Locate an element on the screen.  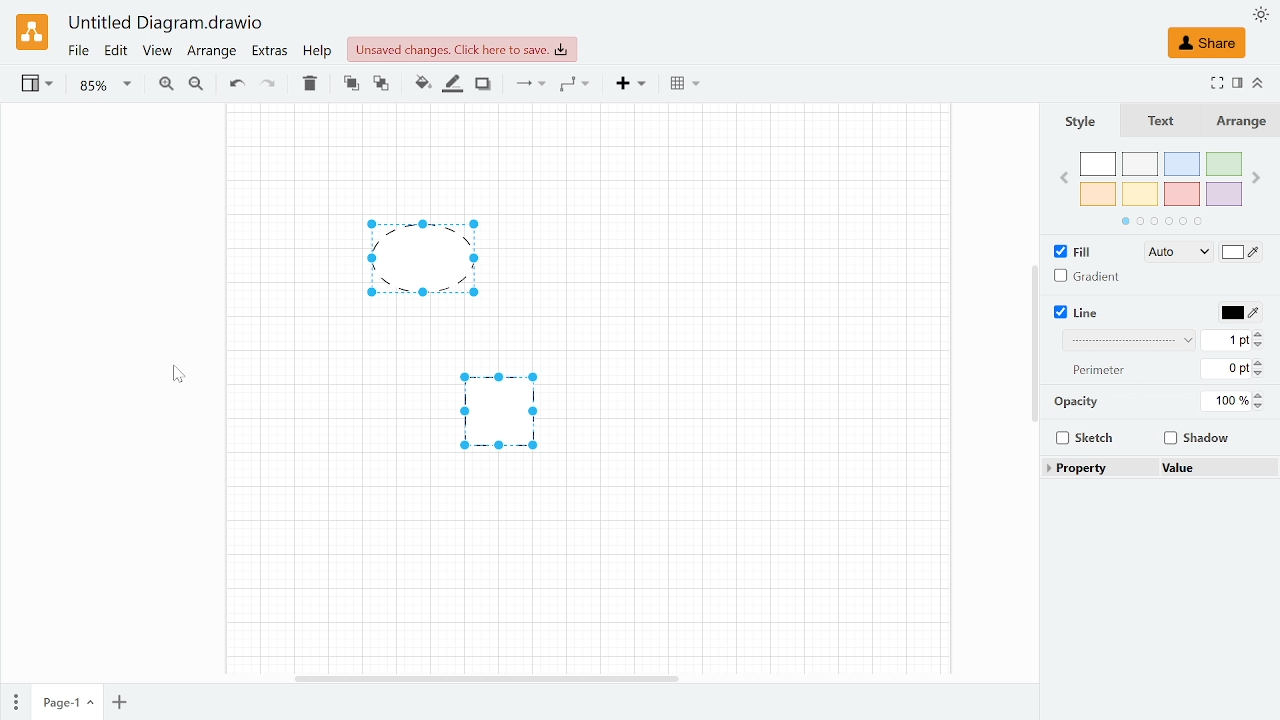
Undo is located at coordinates (236, 85).